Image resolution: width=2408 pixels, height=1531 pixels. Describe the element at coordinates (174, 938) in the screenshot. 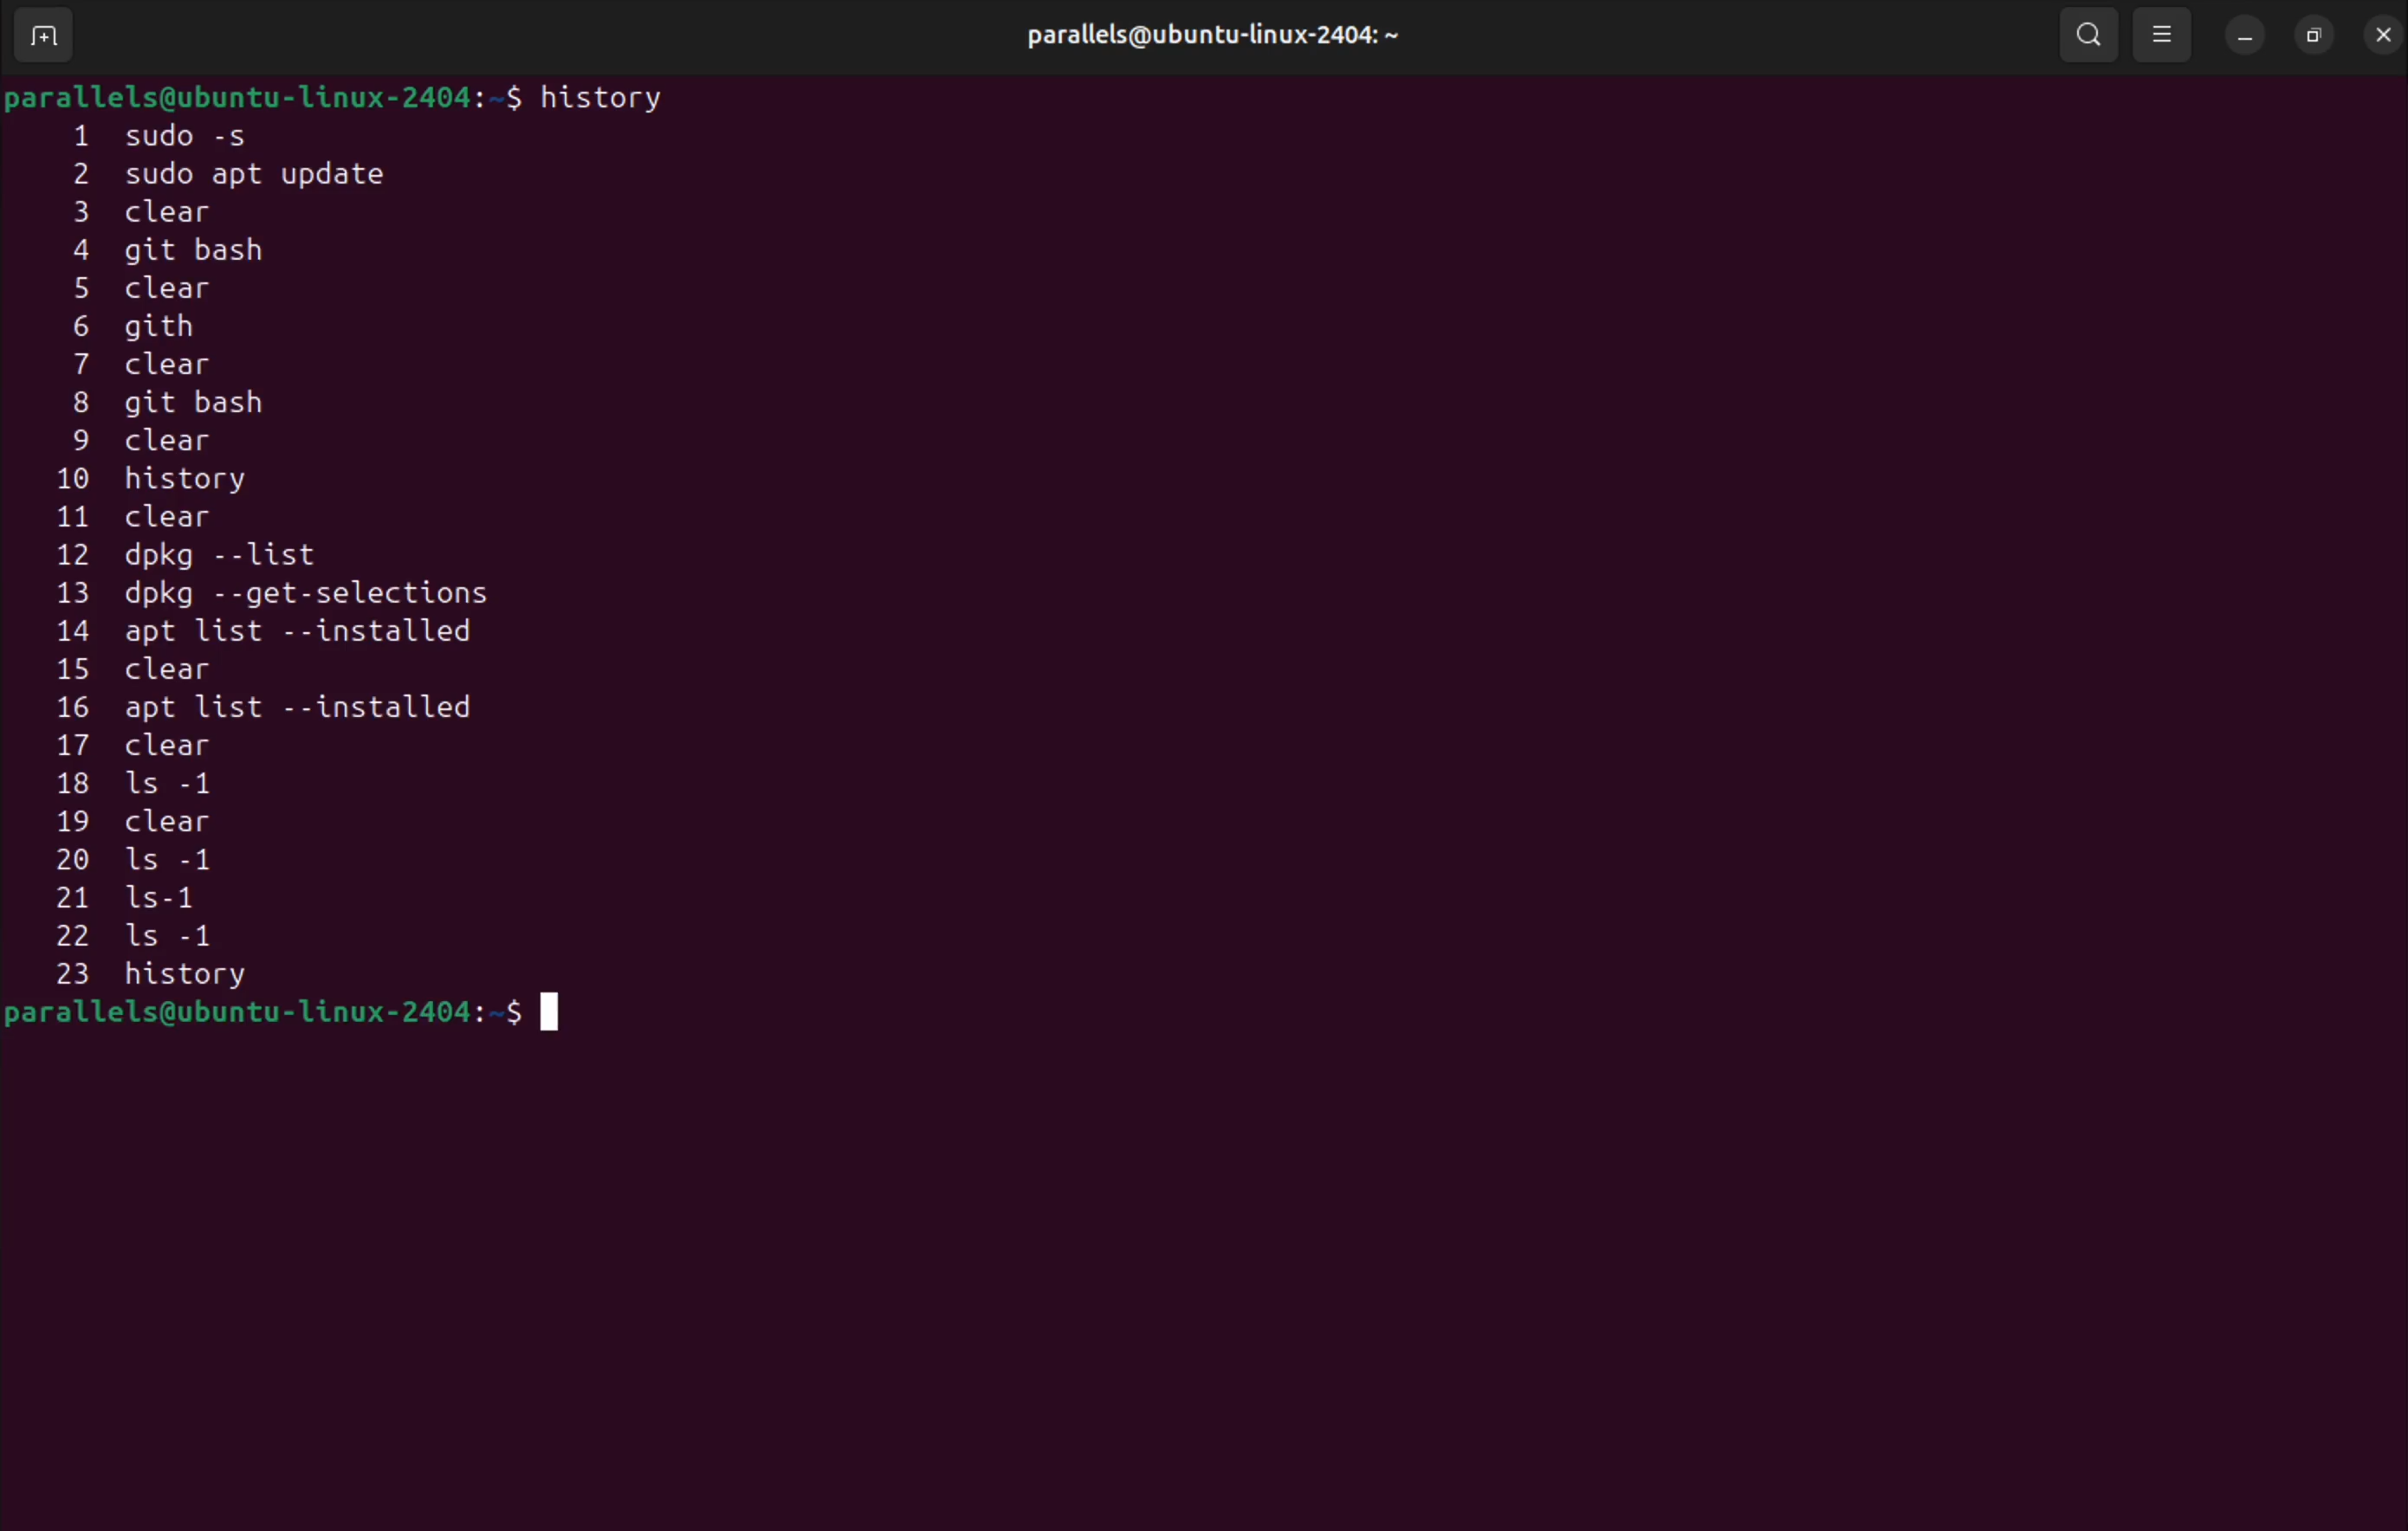

I see `22 ls -1` at that location.